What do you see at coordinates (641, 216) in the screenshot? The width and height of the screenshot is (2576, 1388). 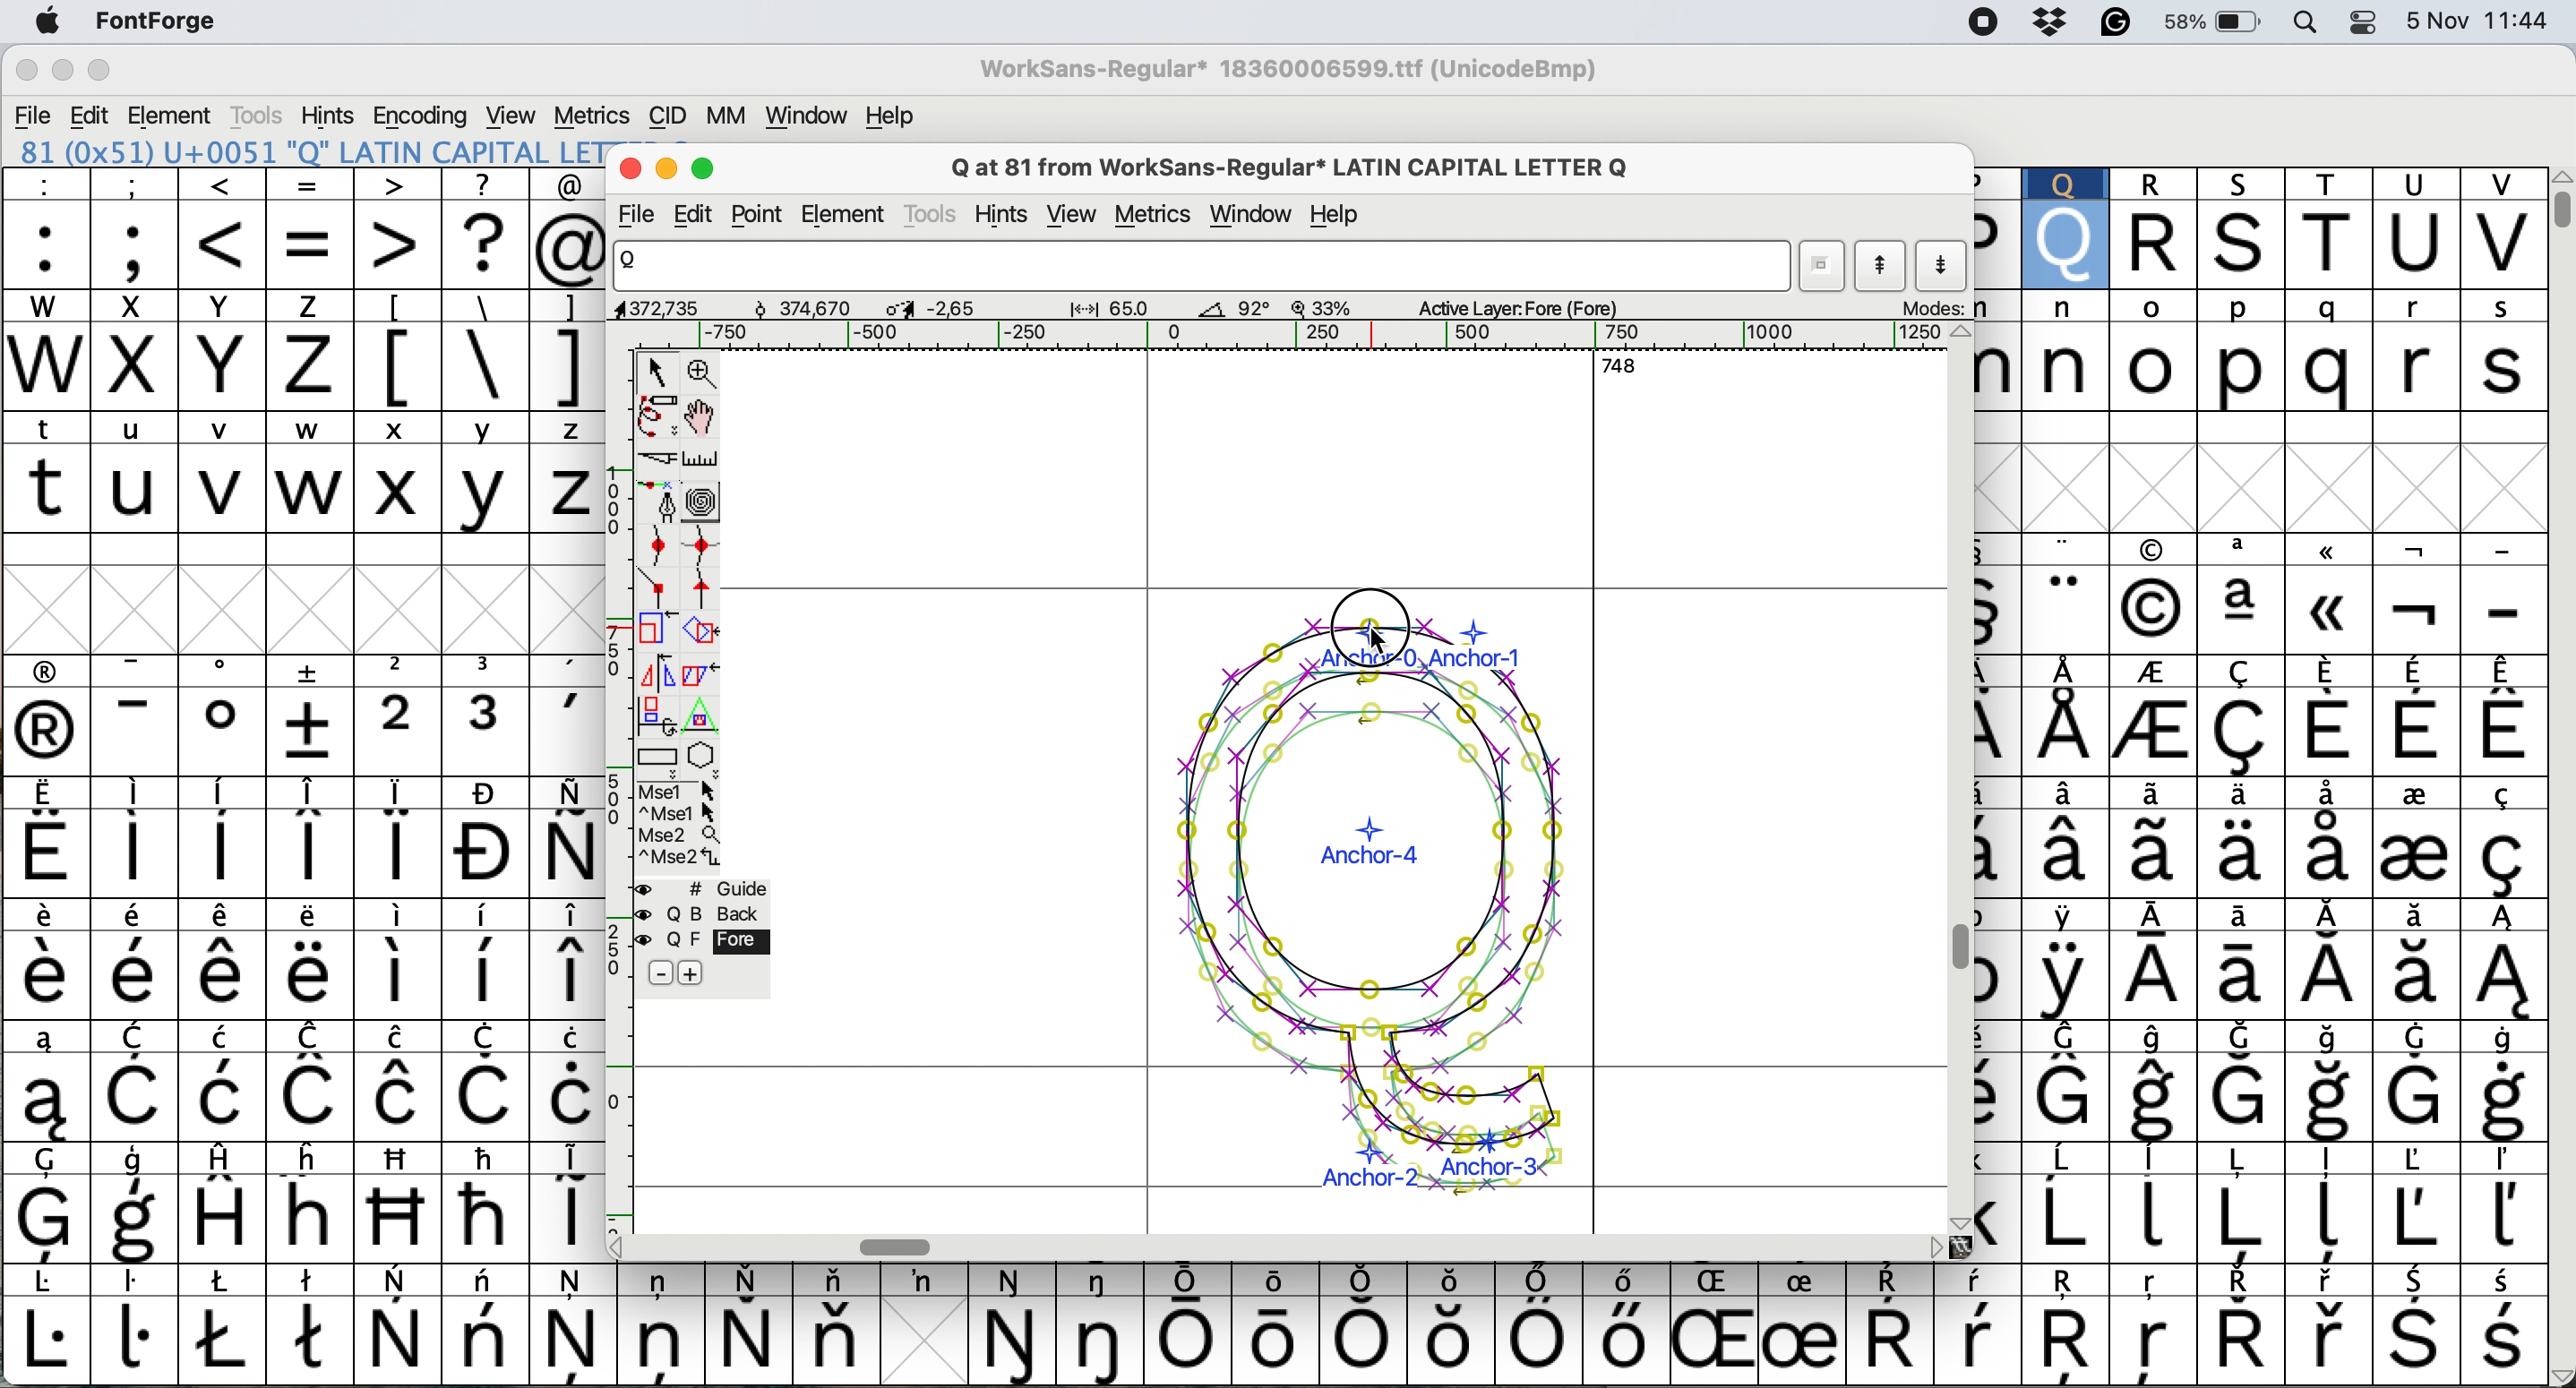 I see `file` at bounding box center [641, 216].